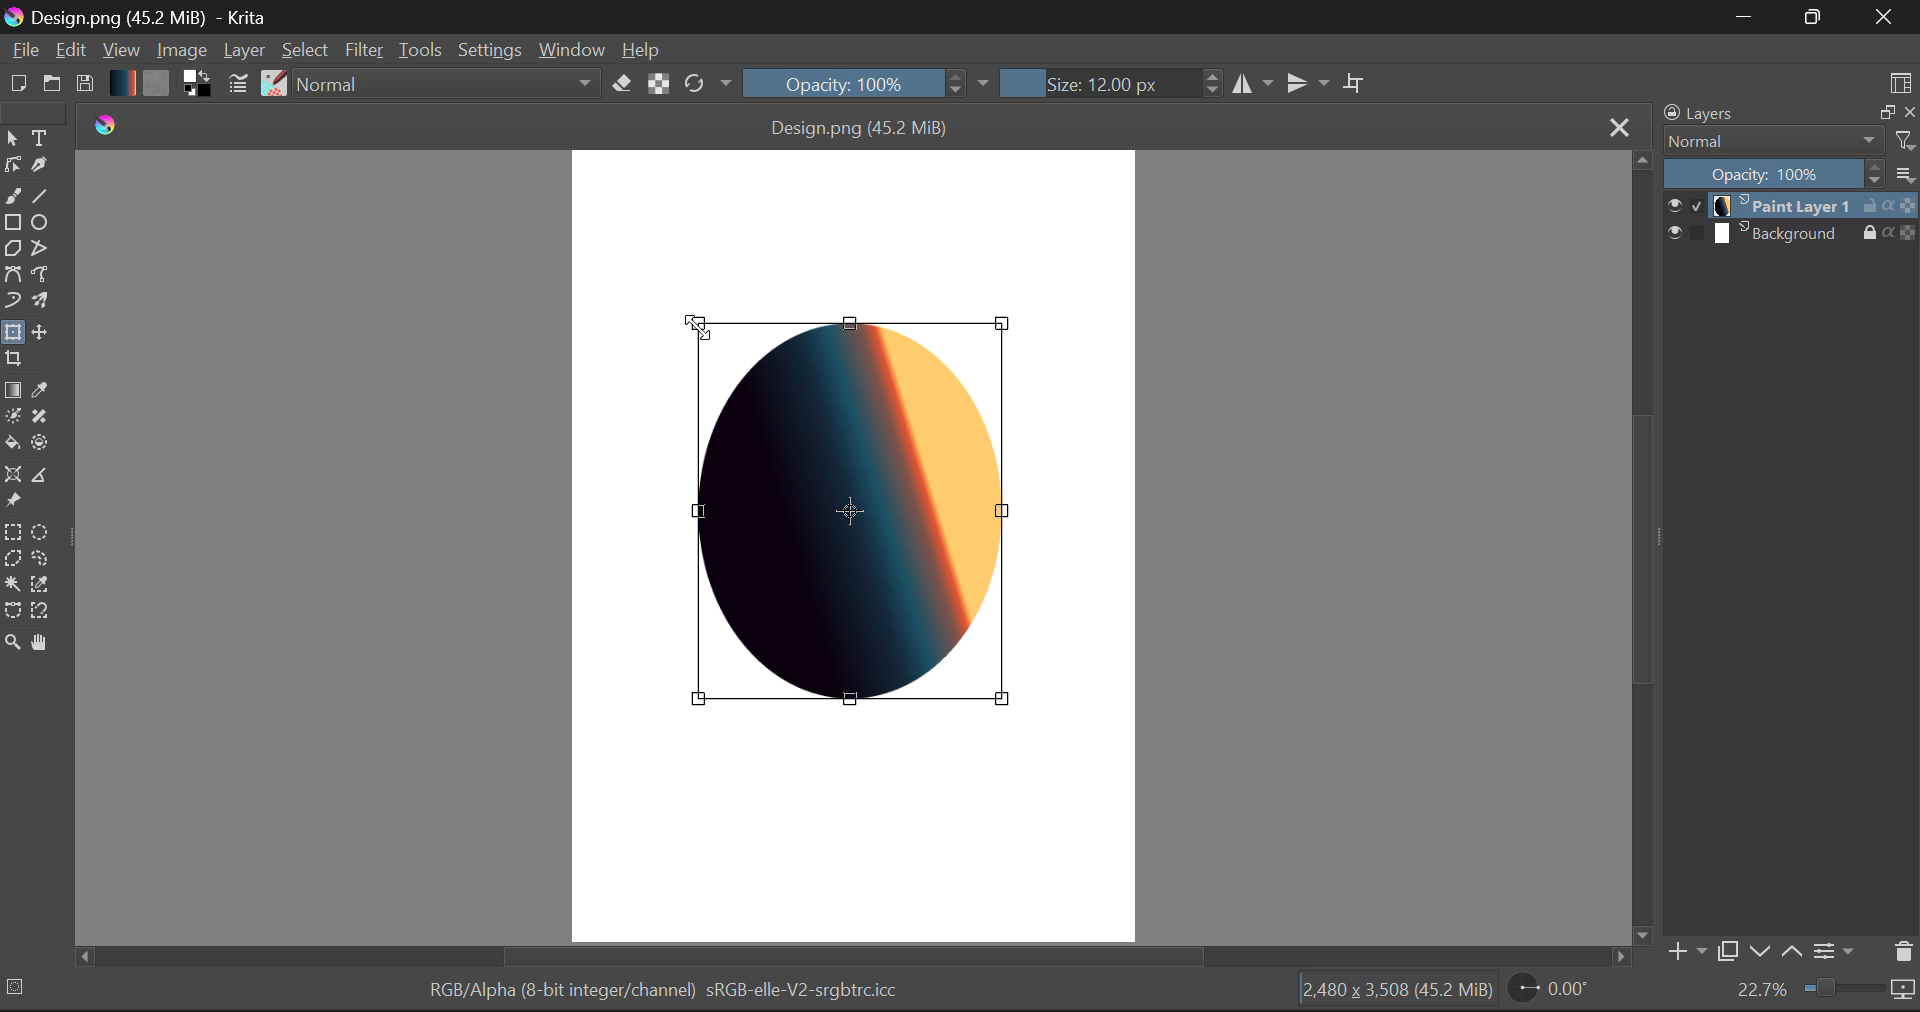 The image size is (1920, 1012). I want to click on Eraser, so click(623, 83).